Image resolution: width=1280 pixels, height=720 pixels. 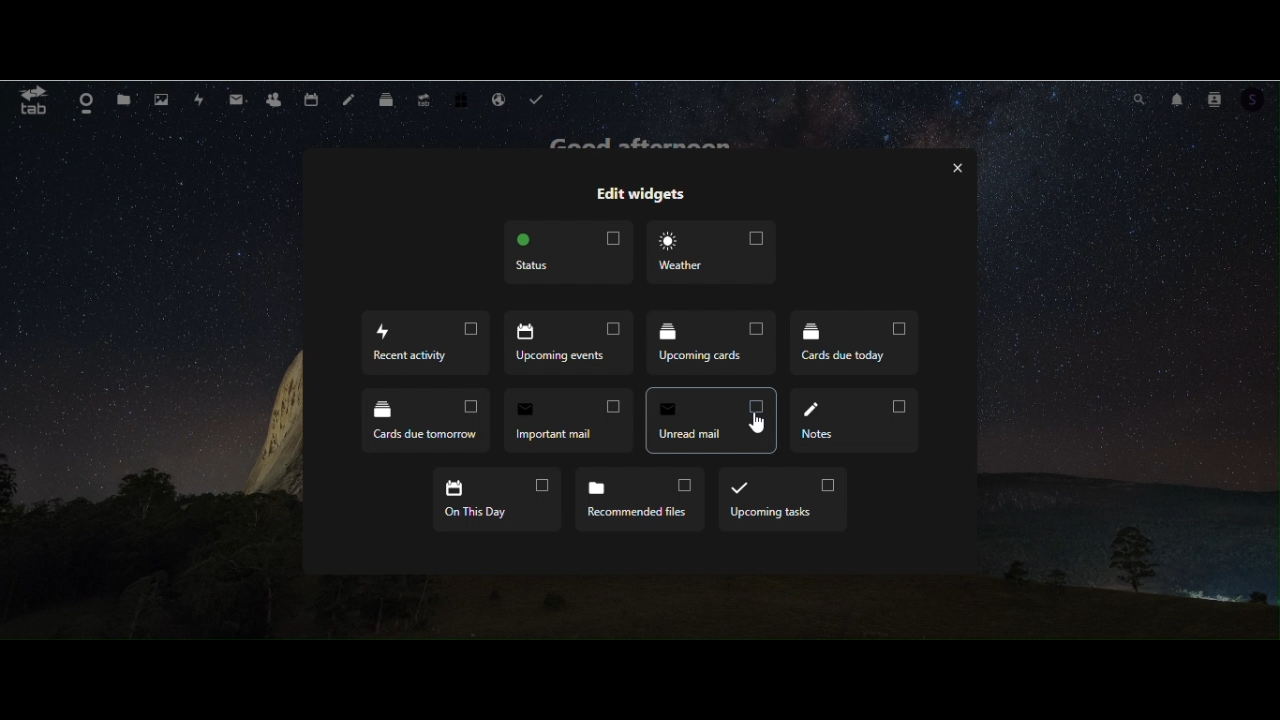 I want to click on email hosting, so click(x=498, y=98).